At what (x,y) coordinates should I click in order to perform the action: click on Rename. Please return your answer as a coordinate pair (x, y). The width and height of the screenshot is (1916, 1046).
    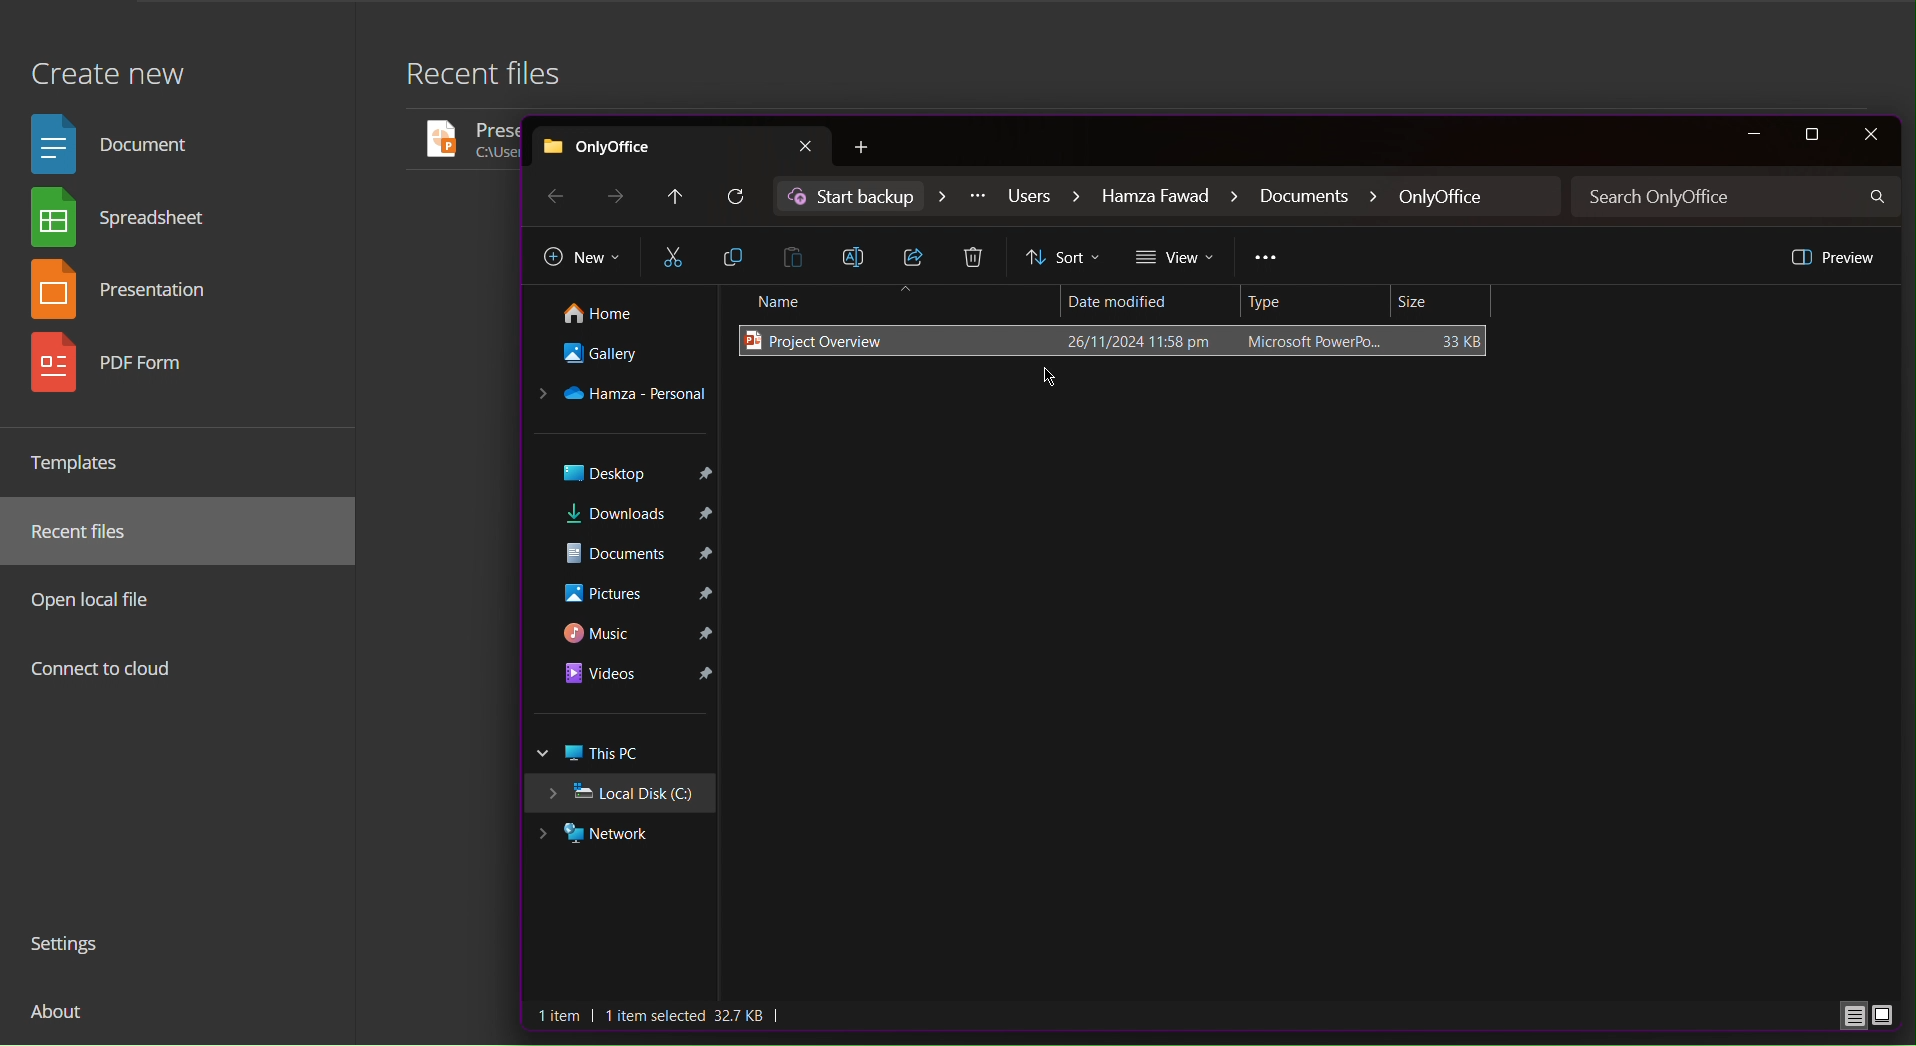
    Looking at the image, I should click on (860, 255).